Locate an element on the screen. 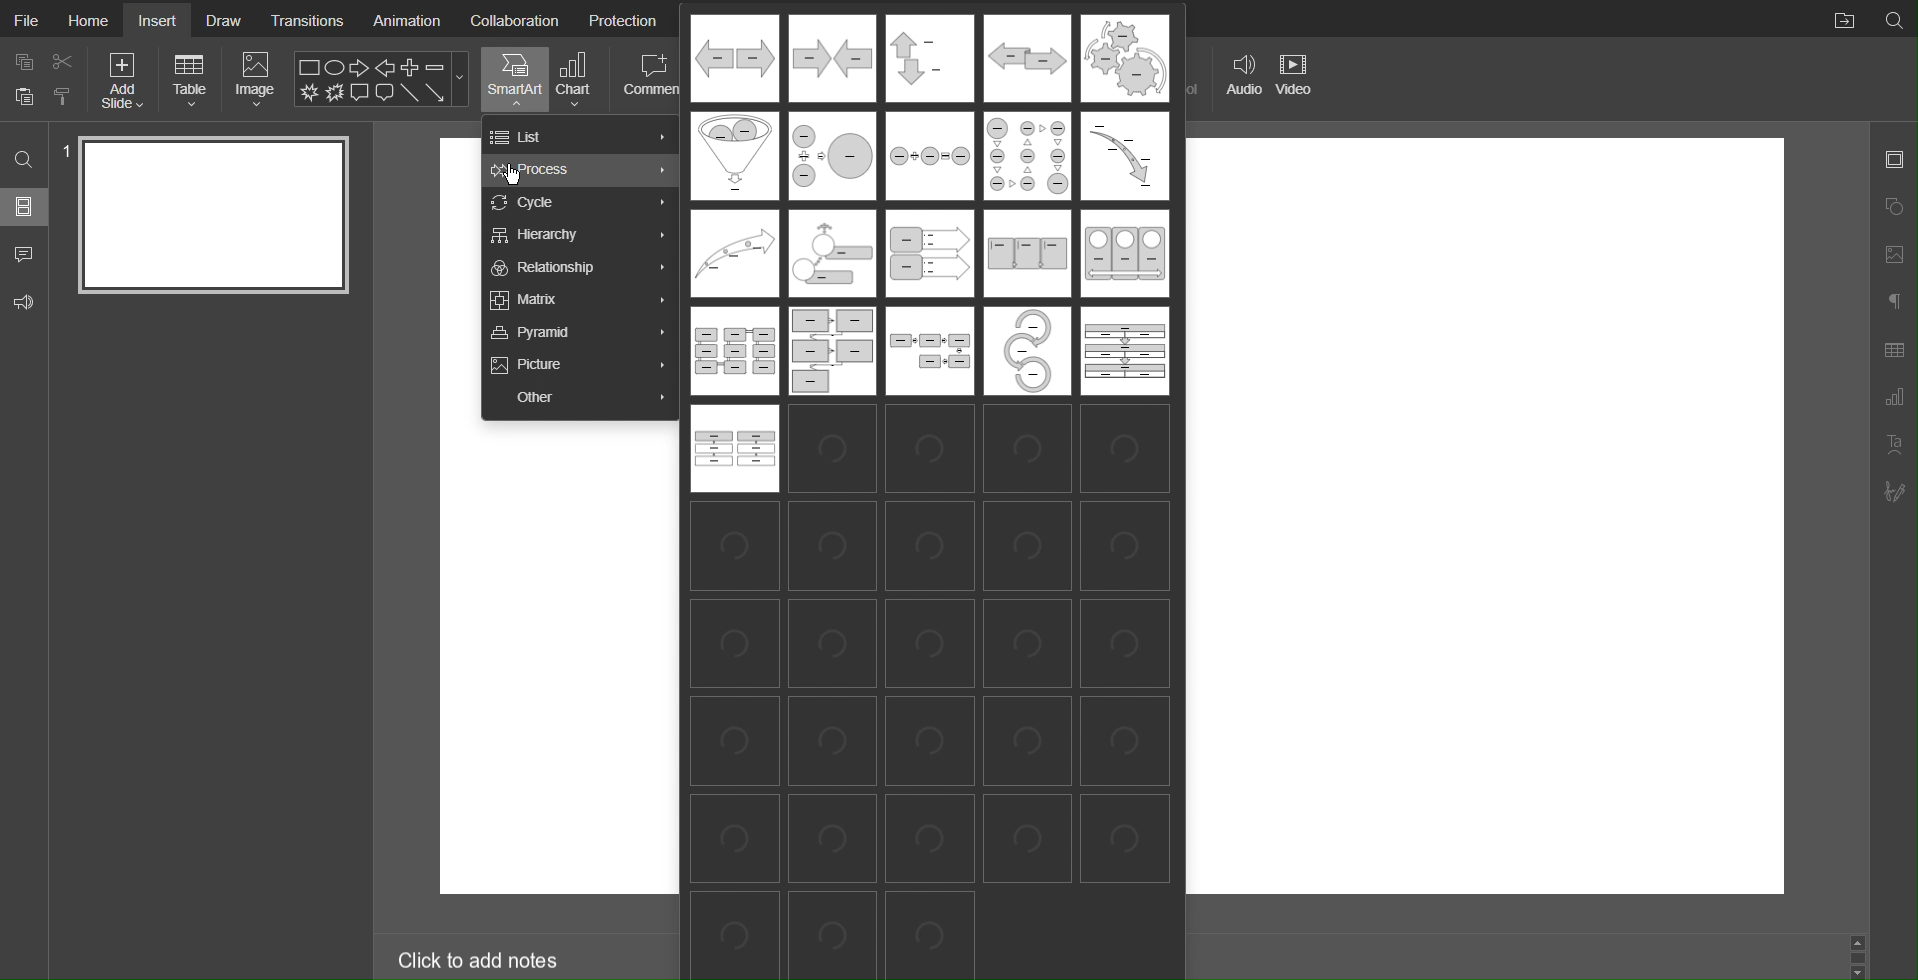 This screenshot has height=980, width=1918. down is located at coordinates (1859, 970).